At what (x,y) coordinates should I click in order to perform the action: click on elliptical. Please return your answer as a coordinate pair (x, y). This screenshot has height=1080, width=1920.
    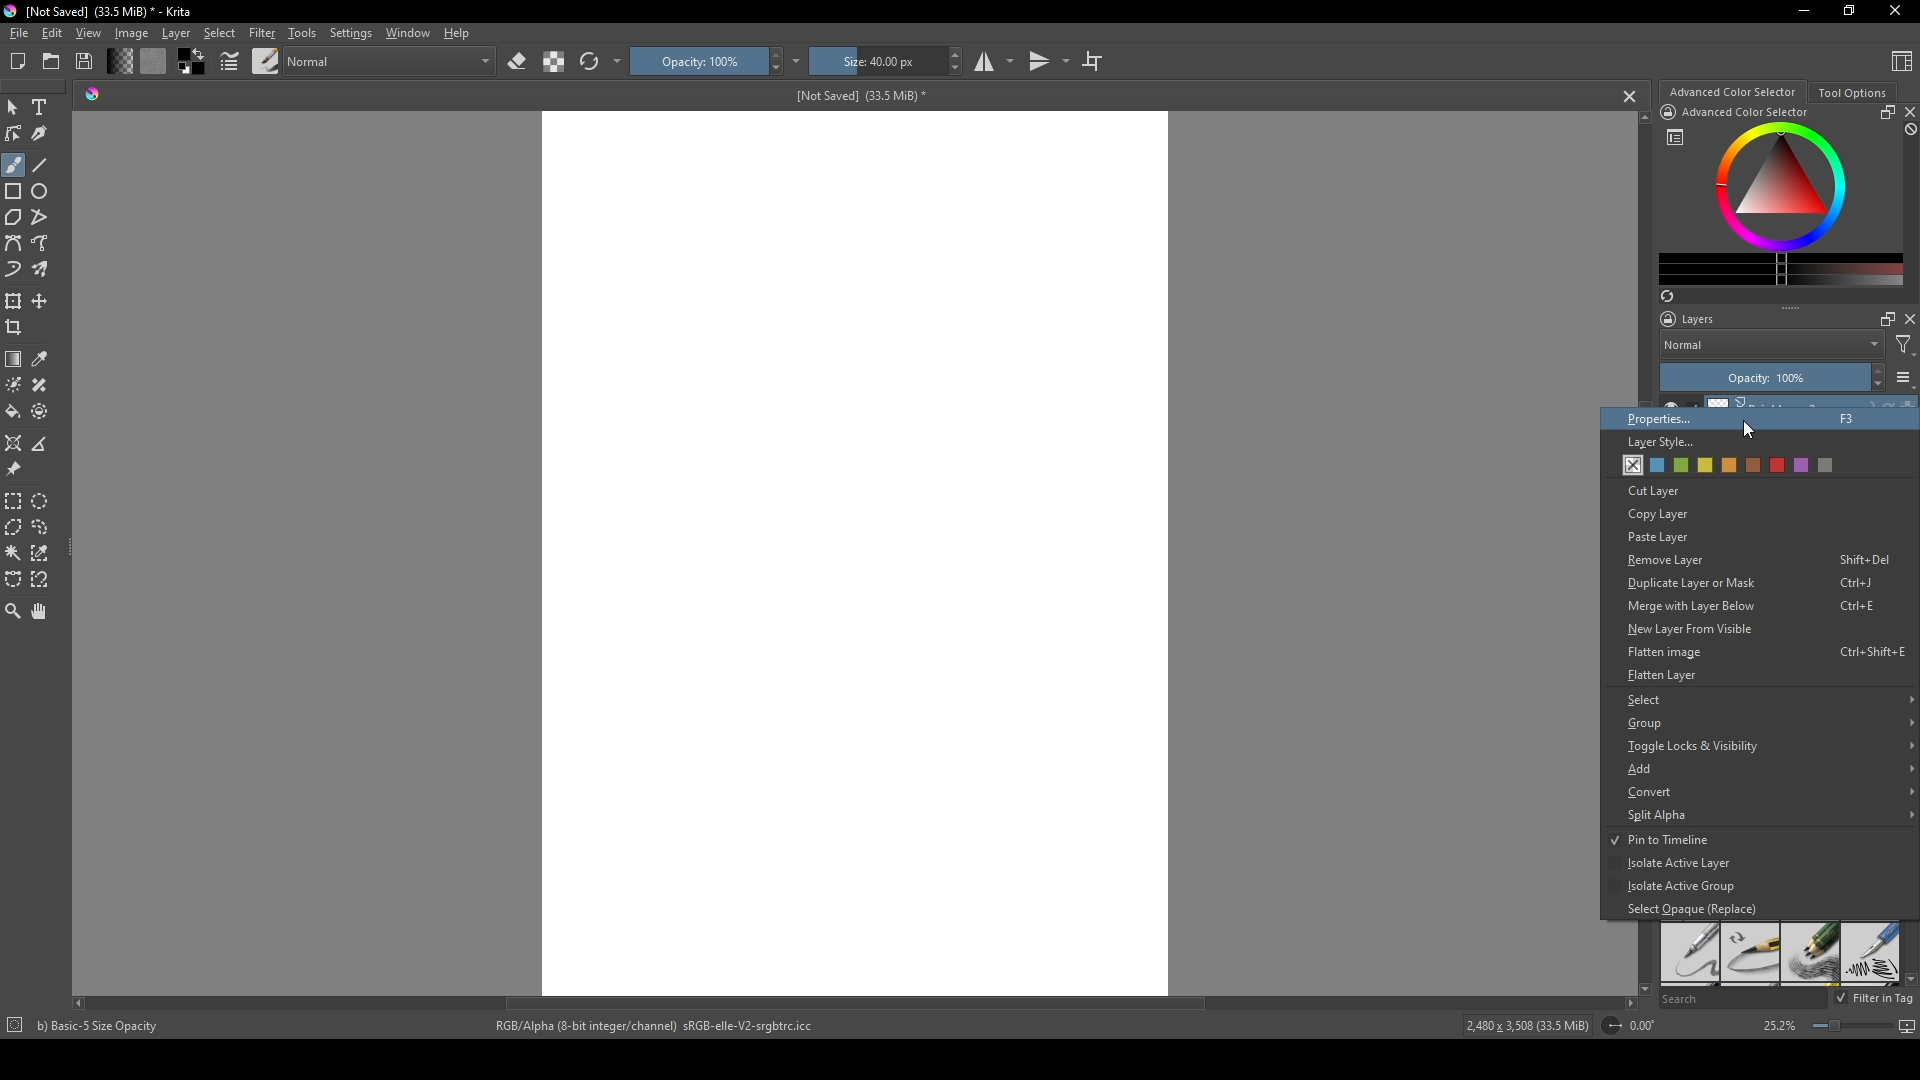
    Looking at the image, I should click on (44, 500).